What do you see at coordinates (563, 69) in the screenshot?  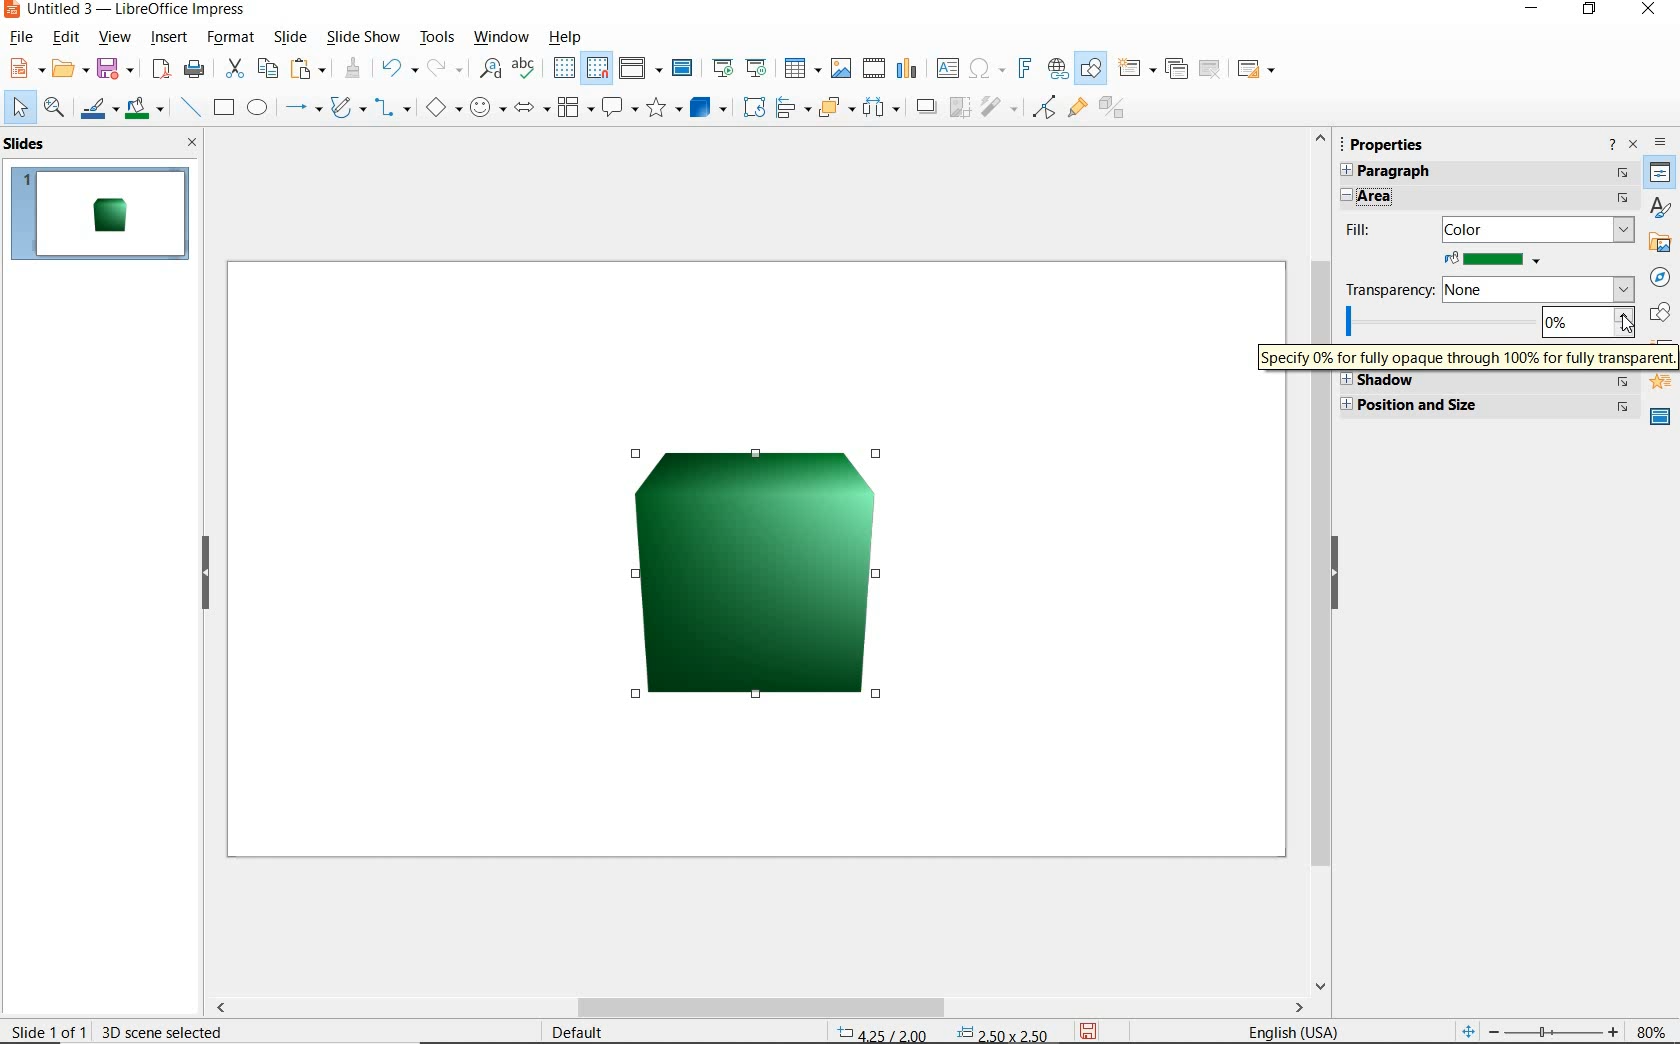 I see `display grid` at bounding box center [563, 69].